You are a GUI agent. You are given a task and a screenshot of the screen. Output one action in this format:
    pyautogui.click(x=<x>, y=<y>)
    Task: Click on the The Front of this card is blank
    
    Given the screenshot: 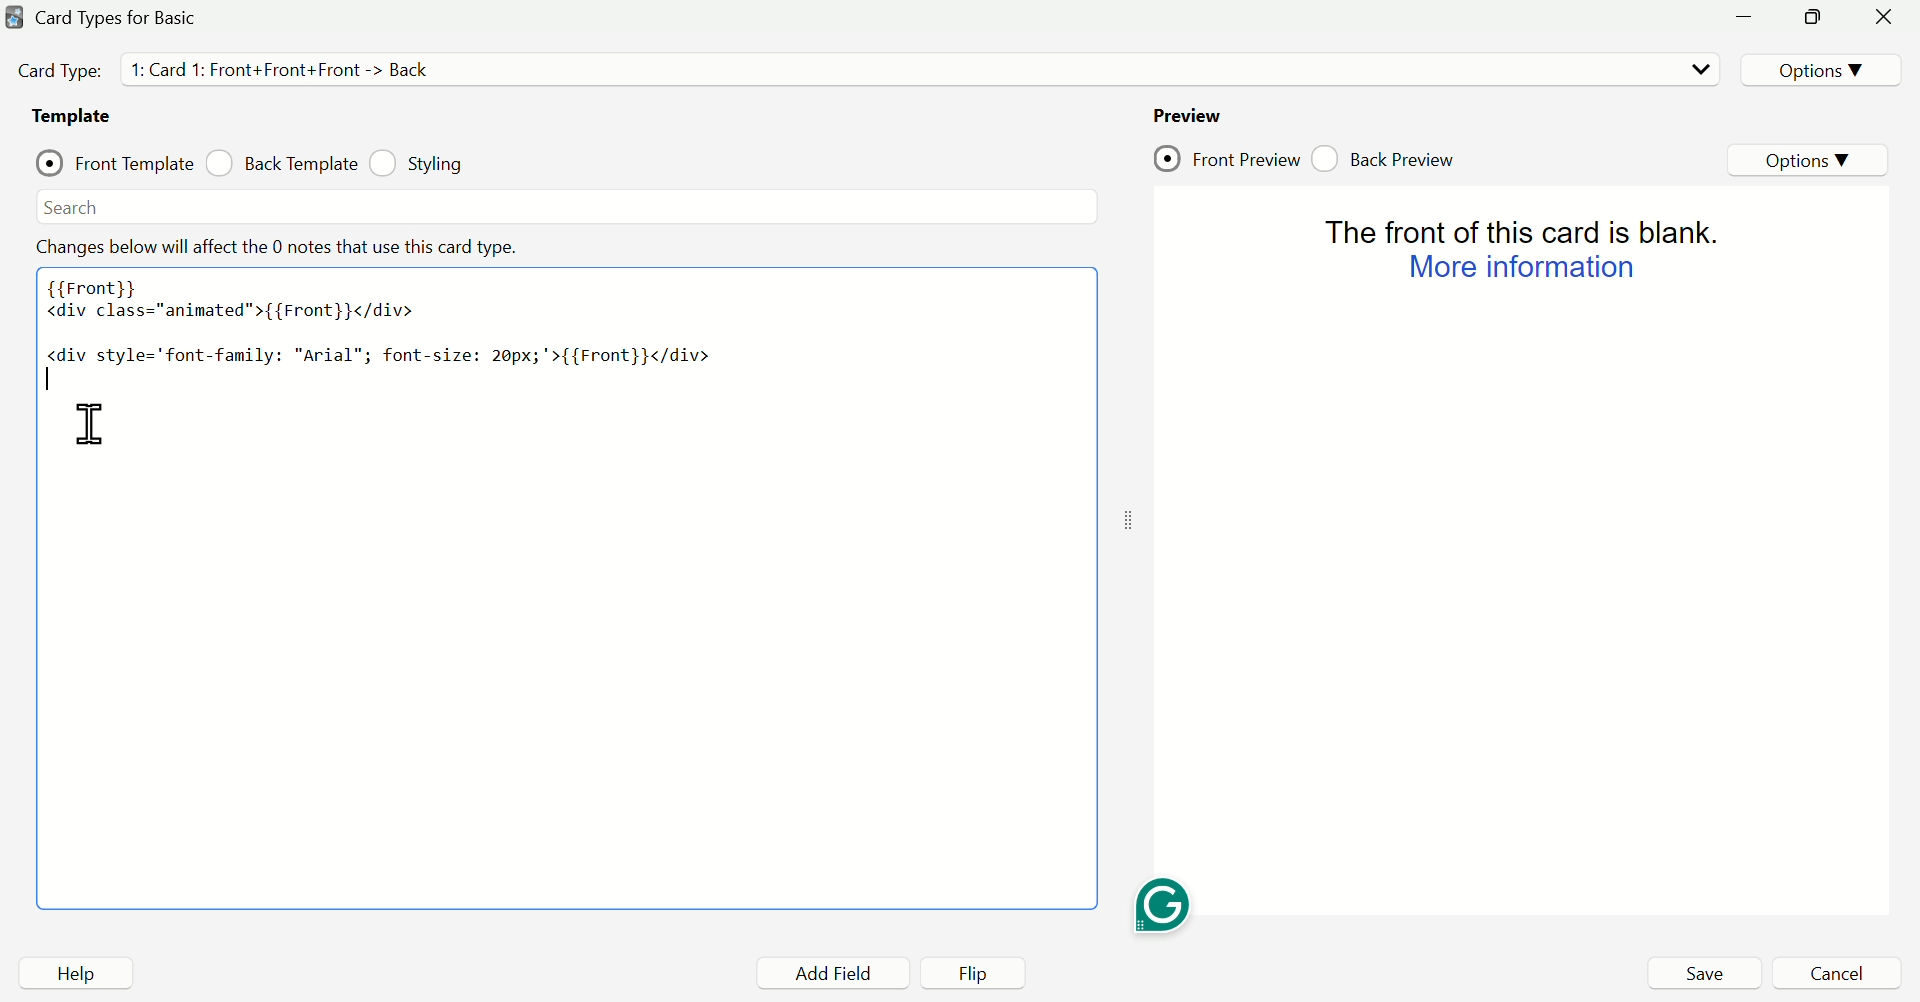 What is the action you would take?
    pyautogui.click(x=1523, y=230)
    